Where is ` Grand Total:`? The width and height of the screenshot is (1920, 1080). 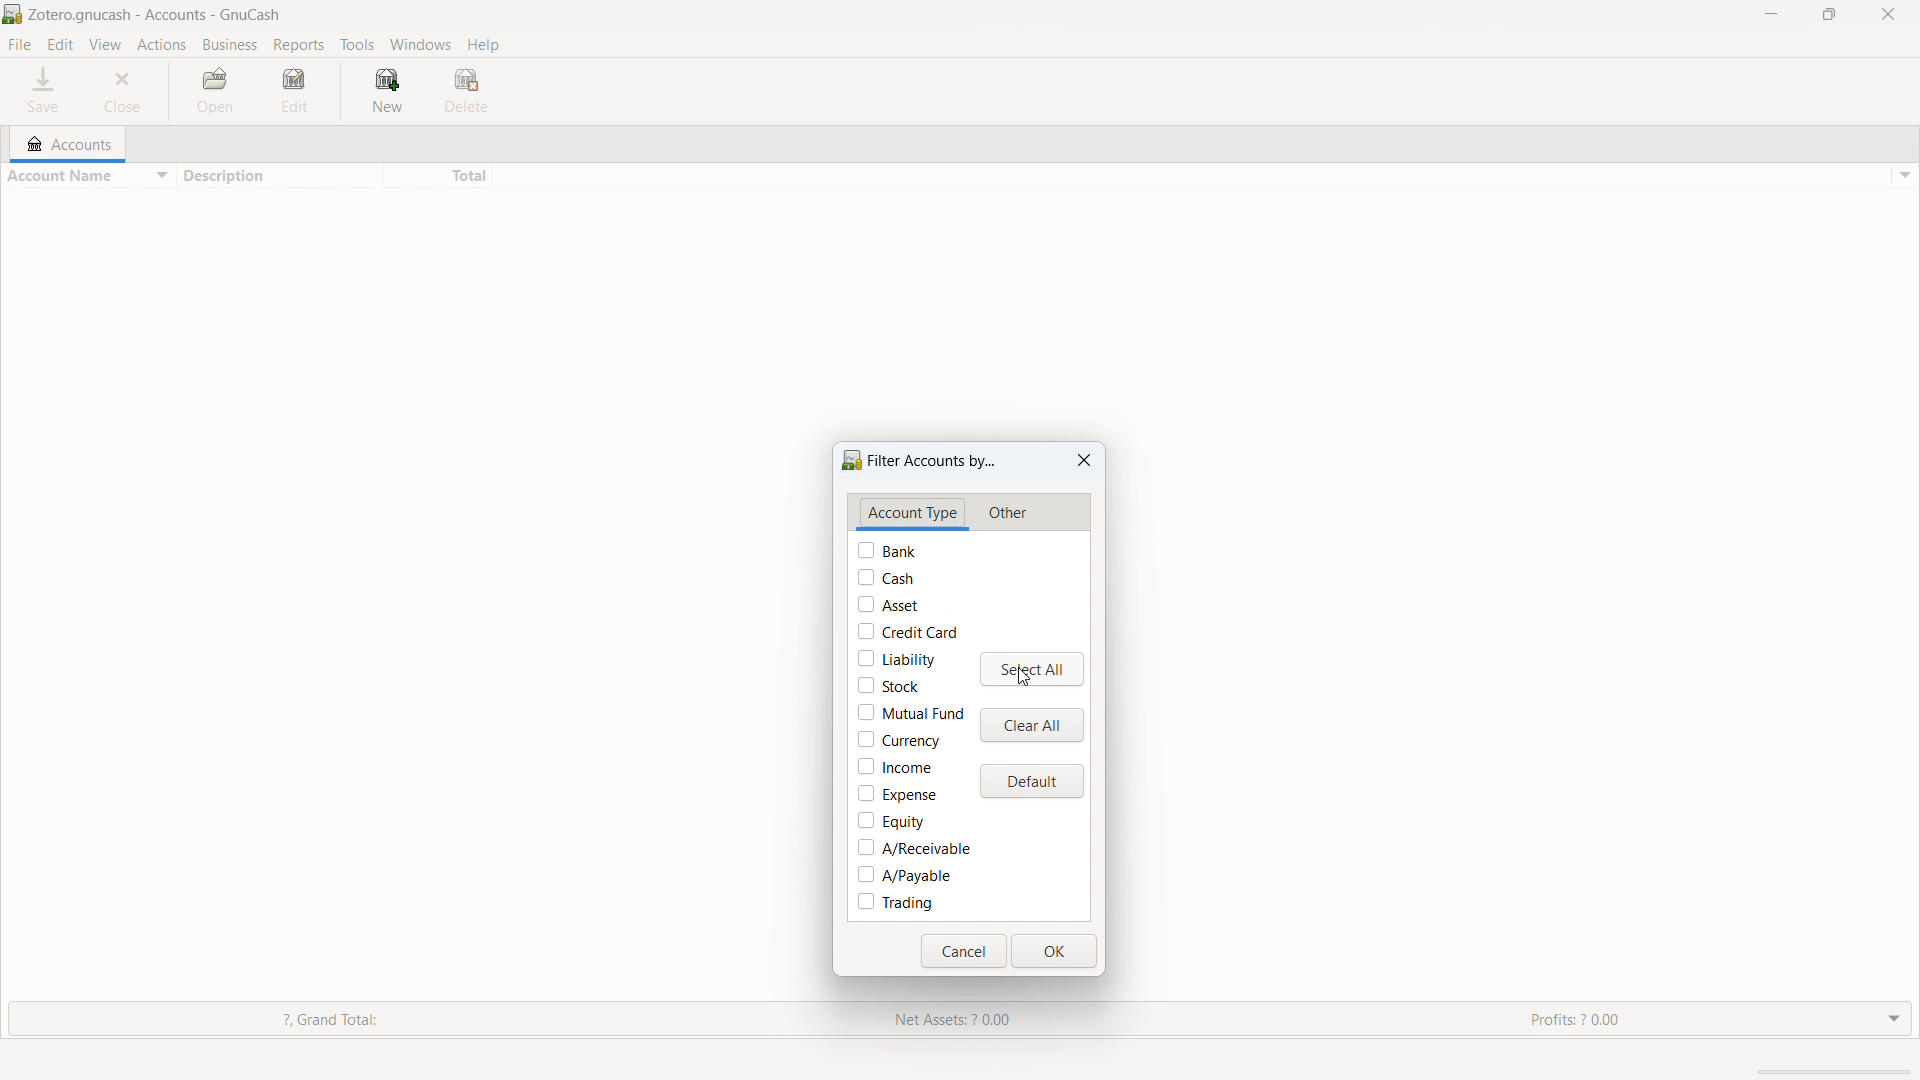  Grand Total: is located at coordinates (362, 1020).